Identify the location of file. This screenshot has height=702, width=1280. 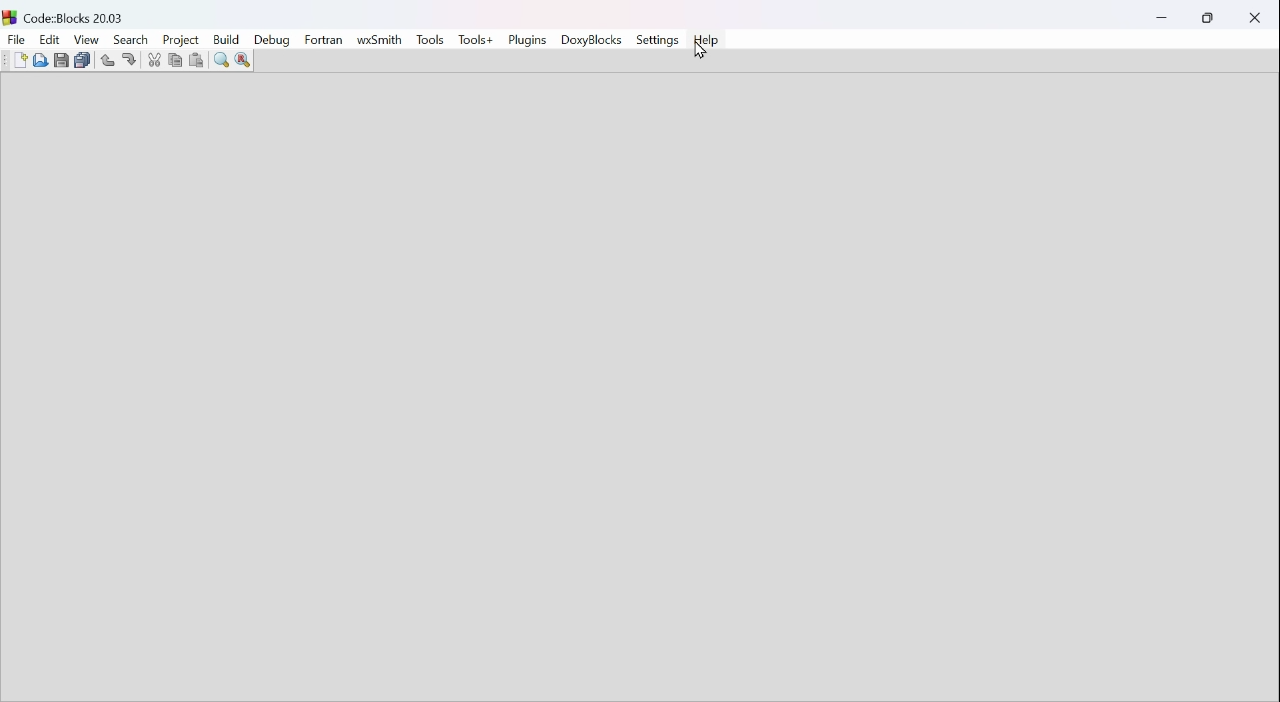
(16, 40).